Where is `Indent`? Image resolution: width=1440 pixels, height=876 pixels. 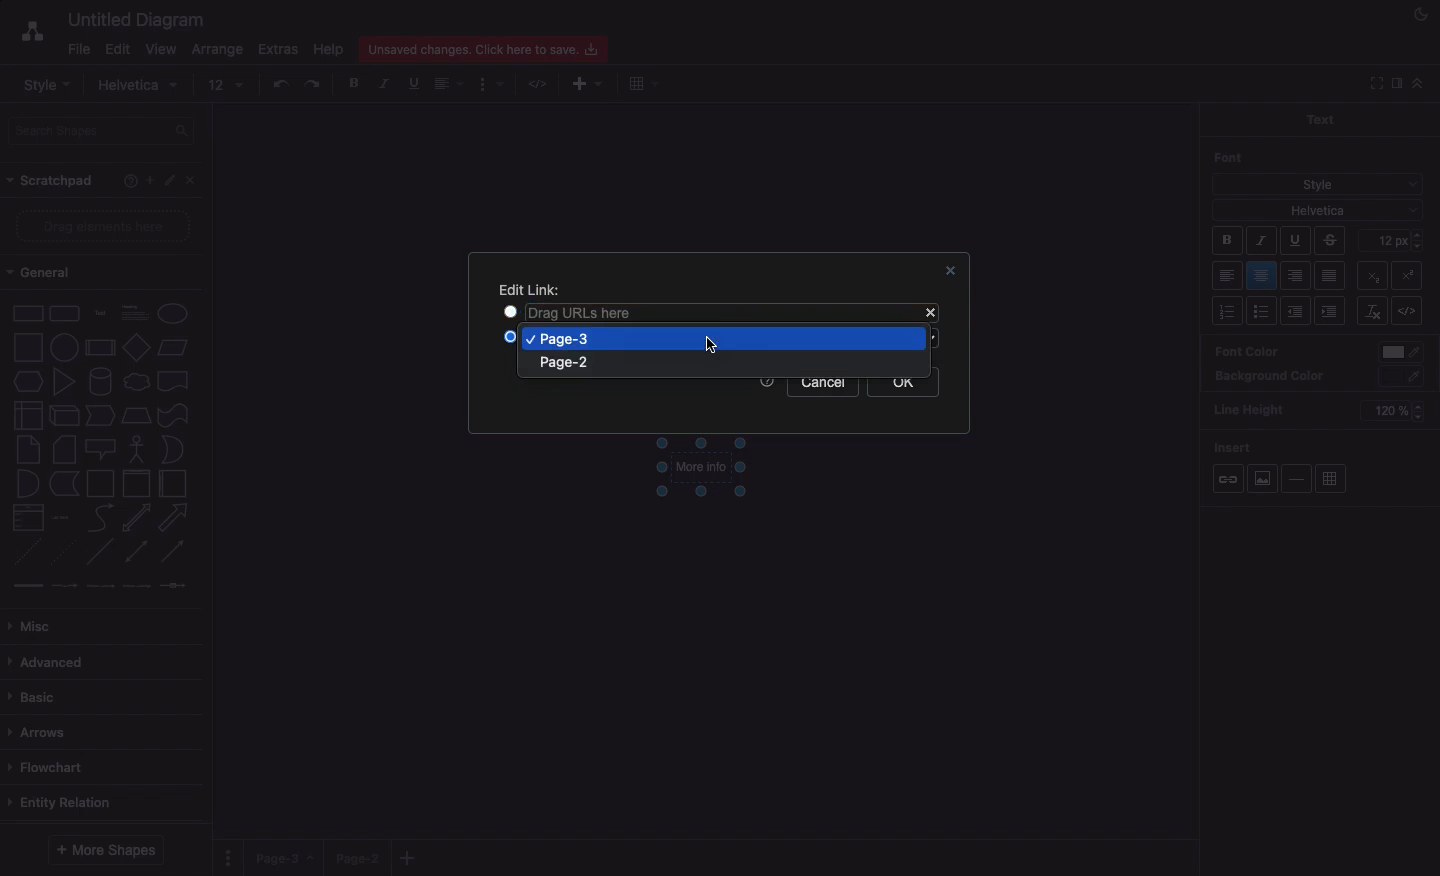
Indent is located at coordinates (1332, 312).